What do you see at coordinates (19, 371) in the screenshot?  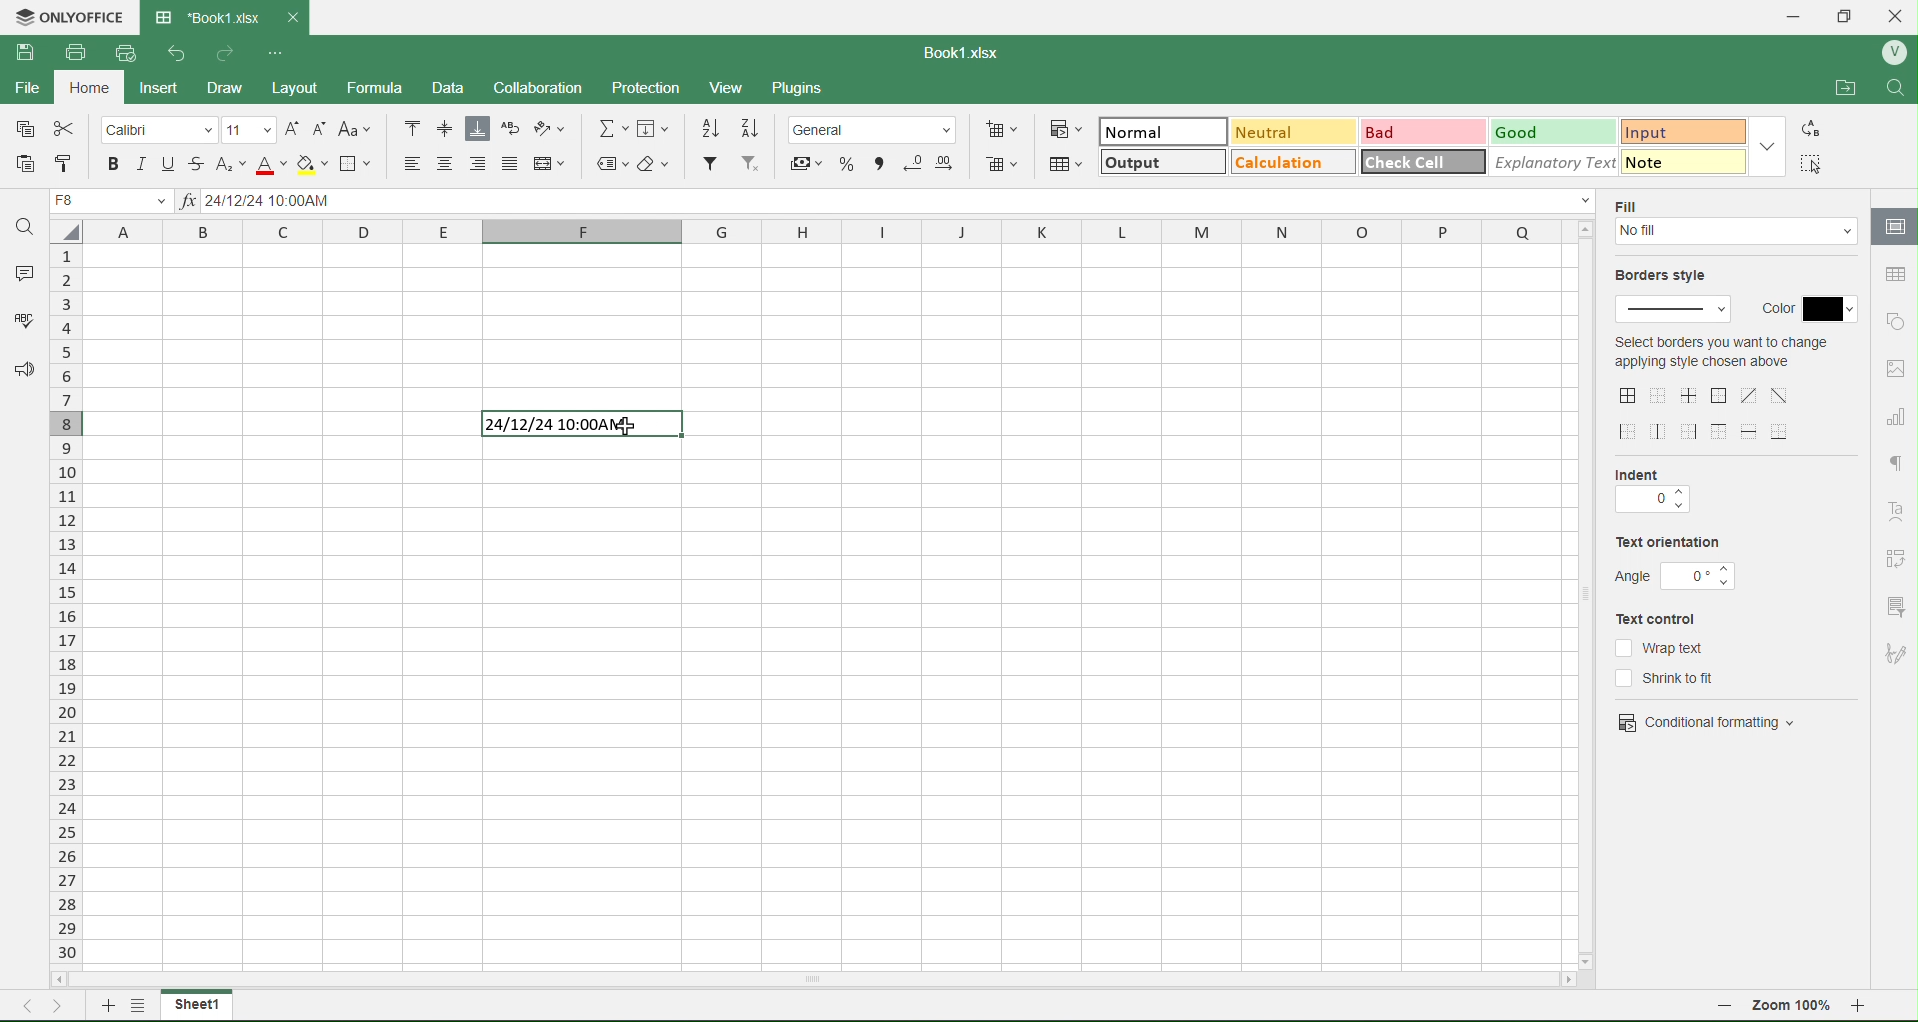 I see `Feedback and Support` at bounding box center [19, 371].